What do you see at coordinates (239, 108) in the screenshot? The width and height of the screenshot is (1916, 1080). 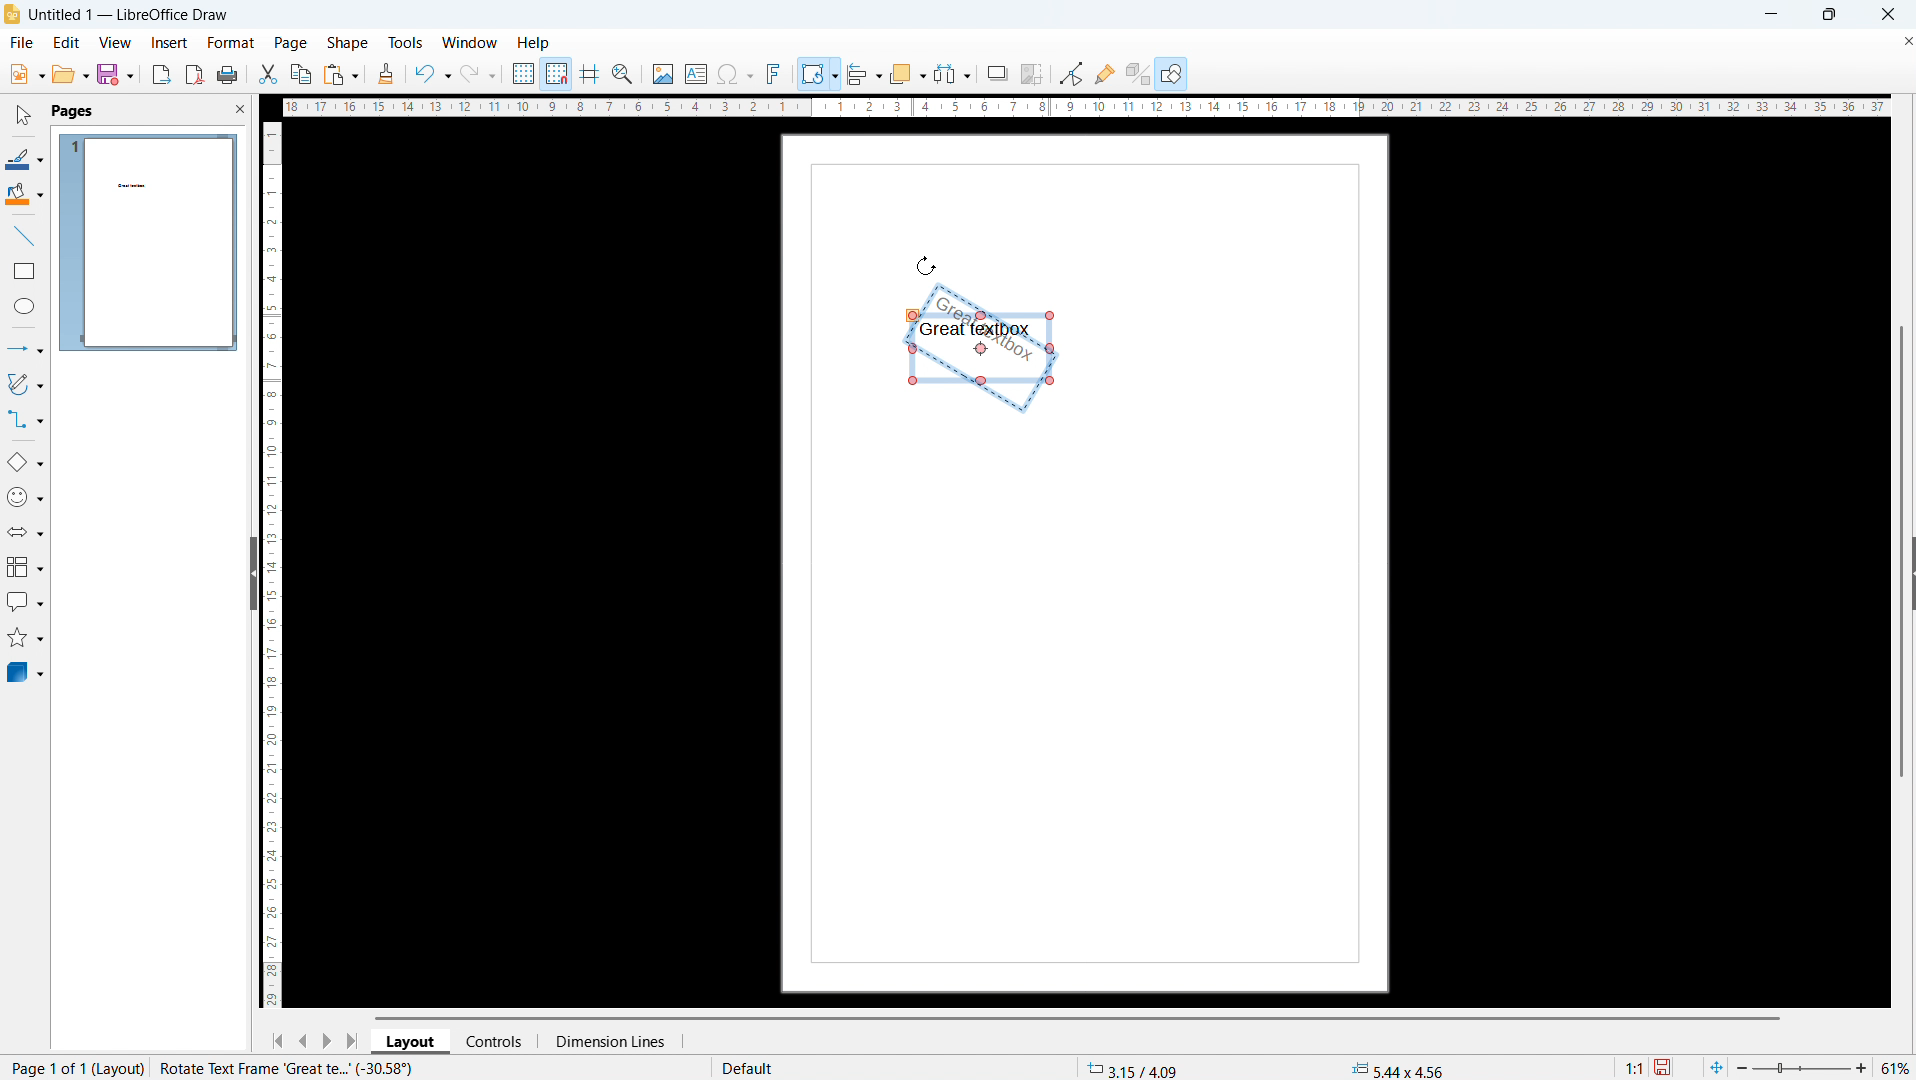 I see `close pane` at bounding box center [239, 108].